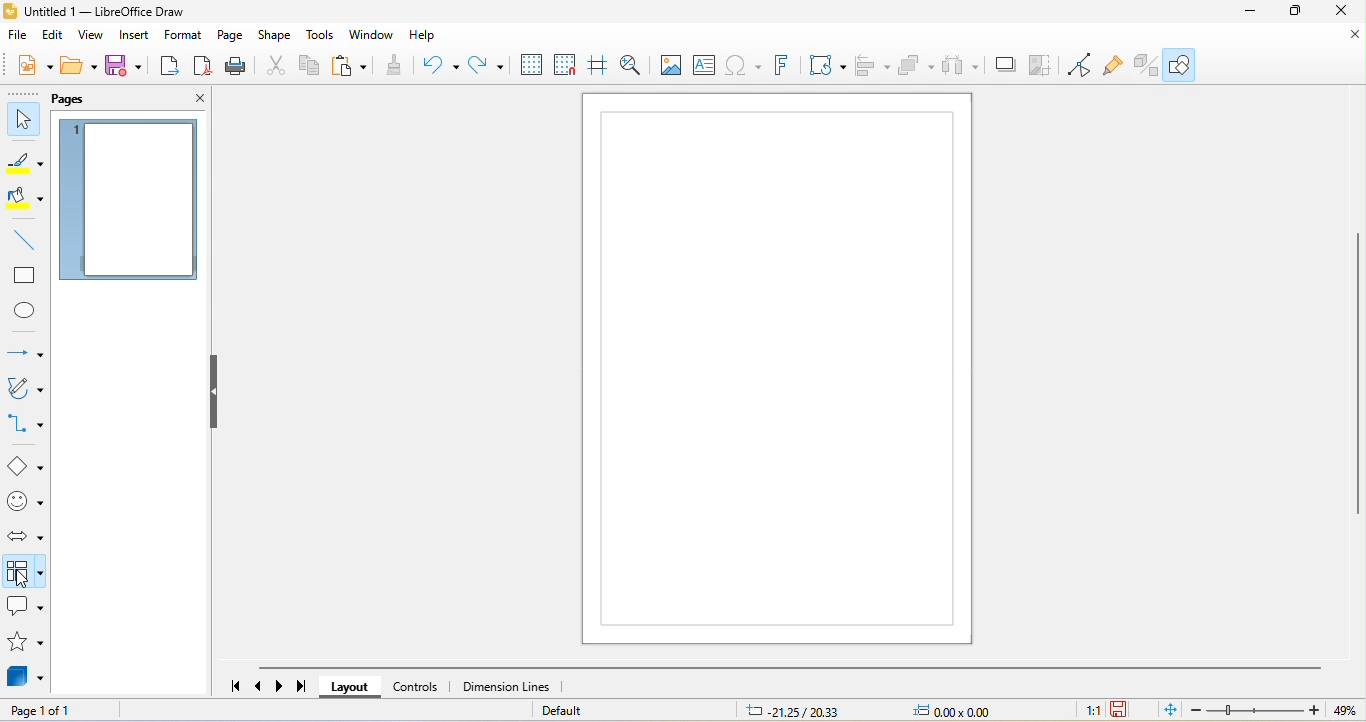  I want to click on save, so click(126, 67).